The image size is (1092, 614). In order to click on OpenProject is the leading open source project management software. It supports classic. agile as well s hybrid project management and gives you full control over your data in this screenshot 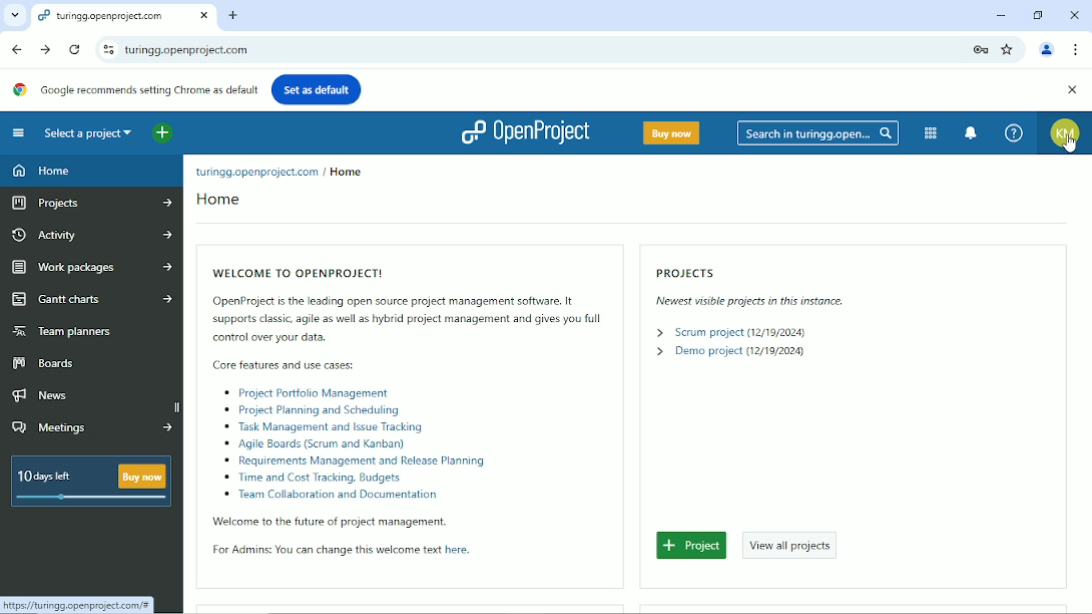, I will do `click(408, 319)`.